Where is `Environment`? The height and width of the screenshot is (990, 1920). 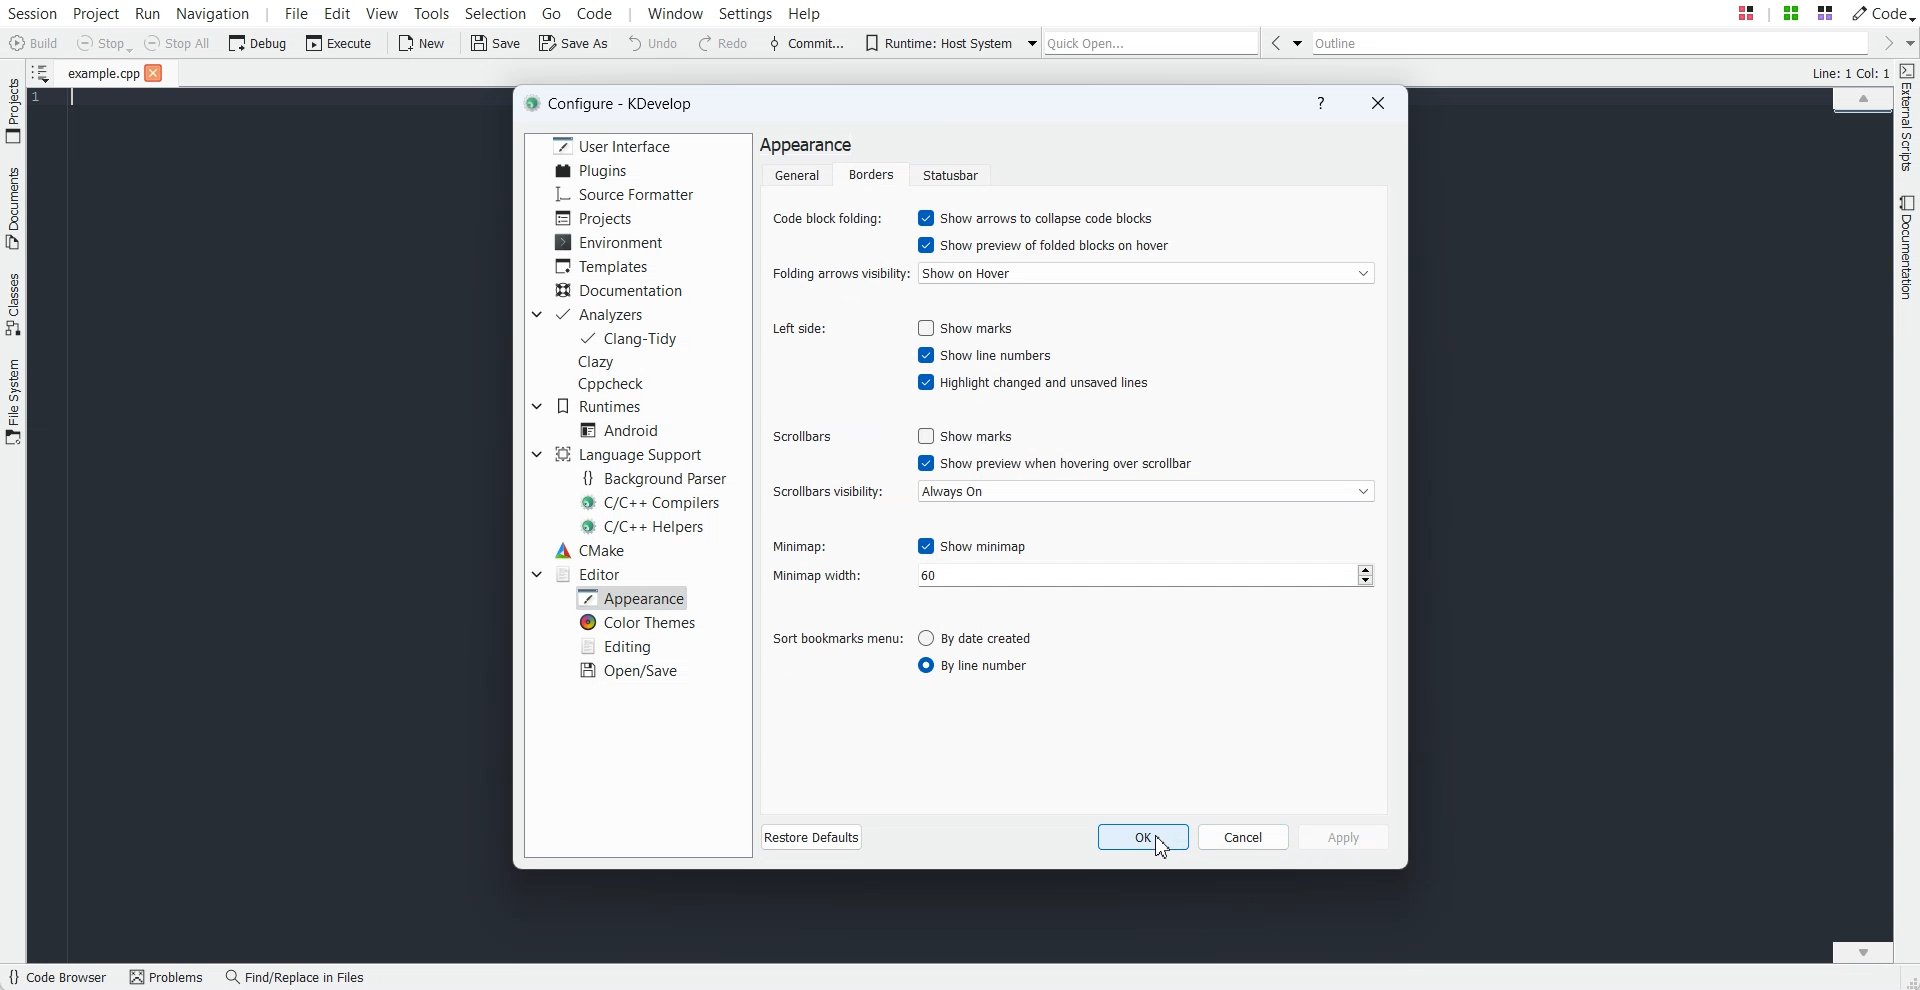
Environment is located at coordinates (607, 242).